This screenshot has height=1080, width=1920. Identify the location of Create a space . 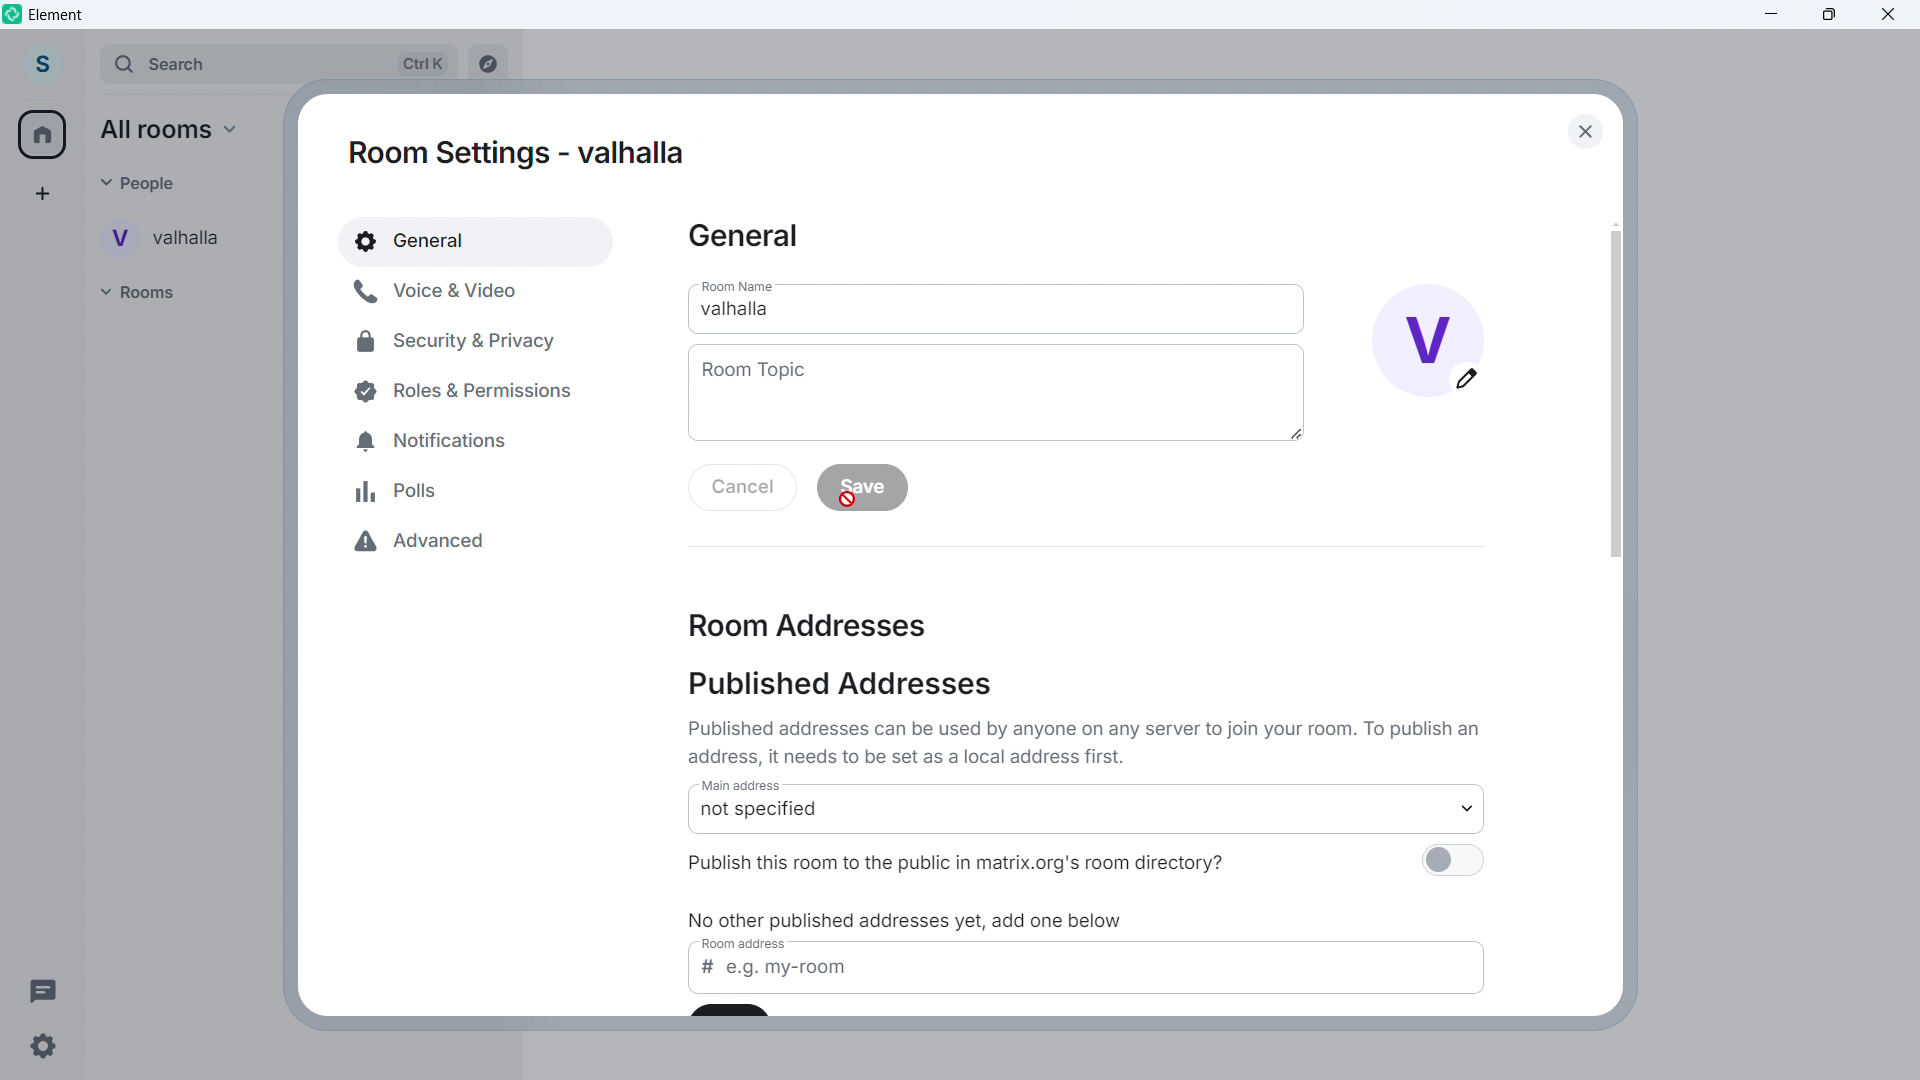
(41, 194).